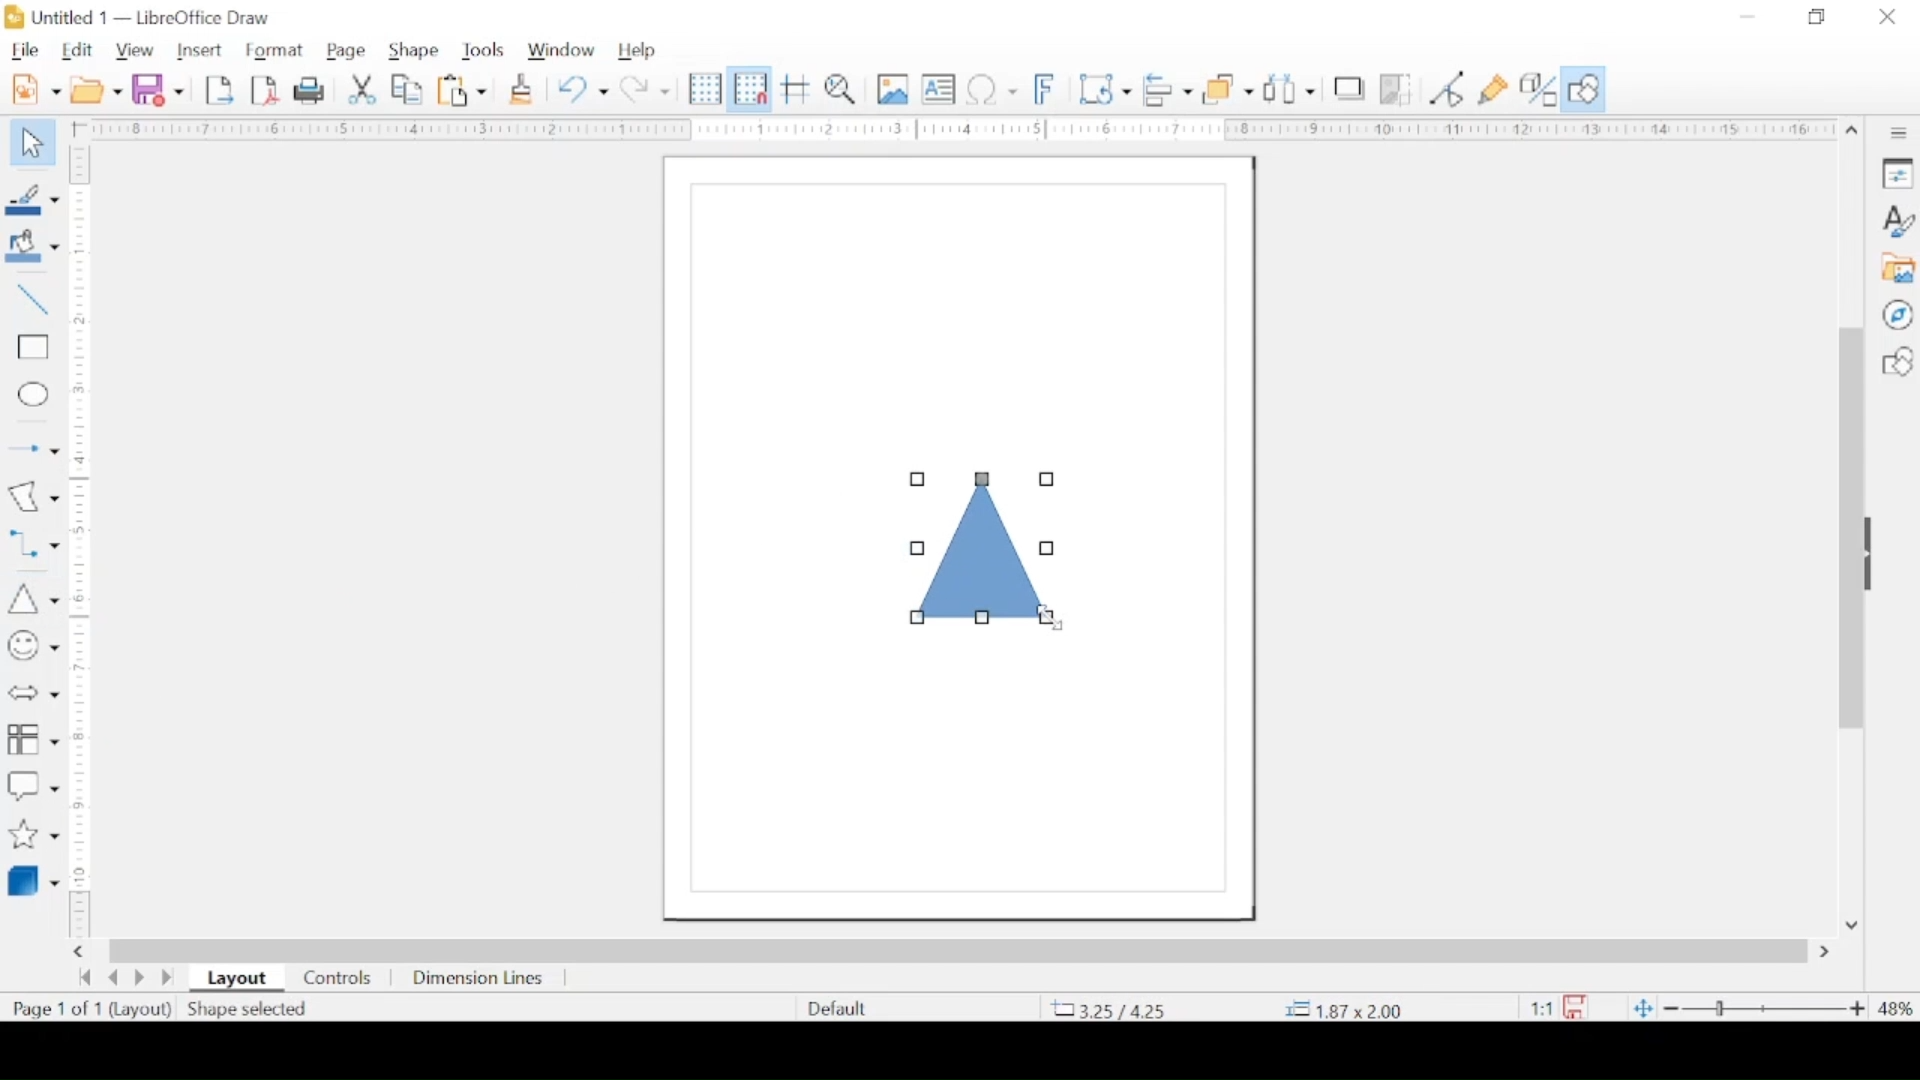  Describe the element at coordinates (1539, 88) in the screenshot. I see `toggle extrusion` at that location.